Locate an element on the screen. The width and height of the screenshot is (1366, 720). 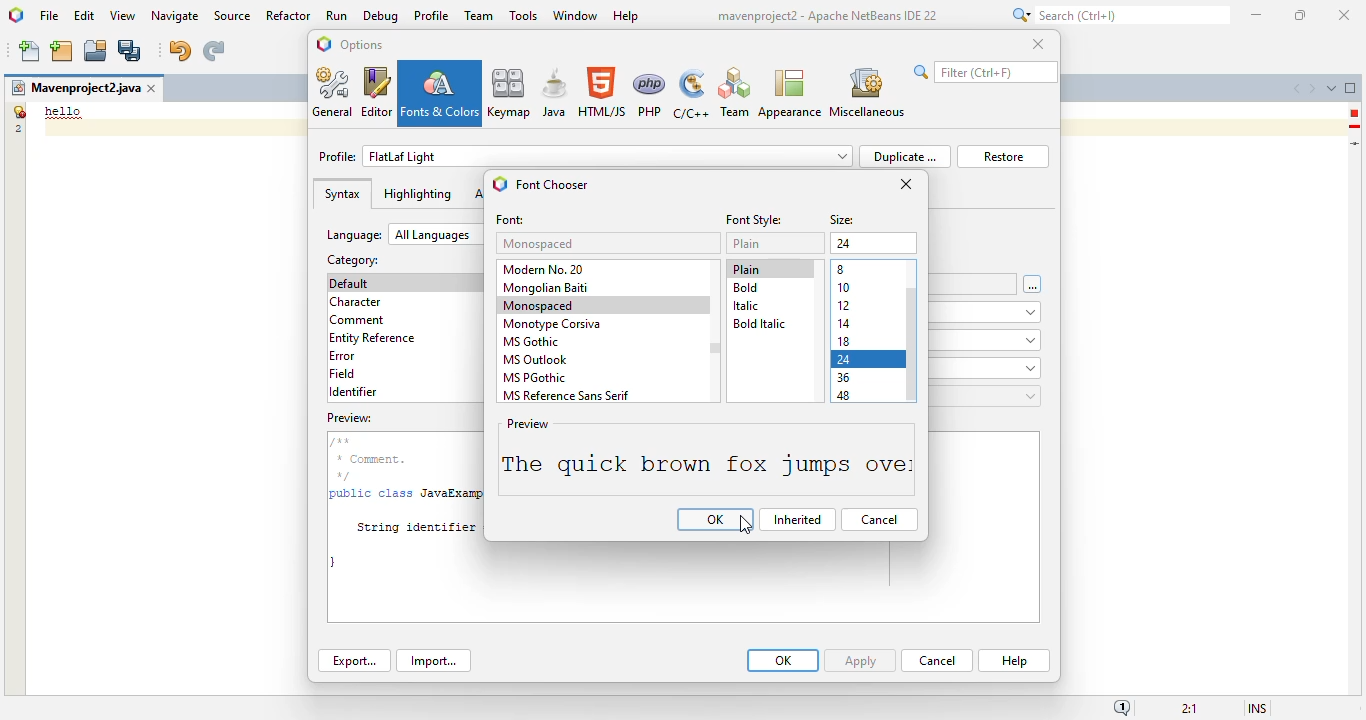
category is located at coordinates (351, 260).